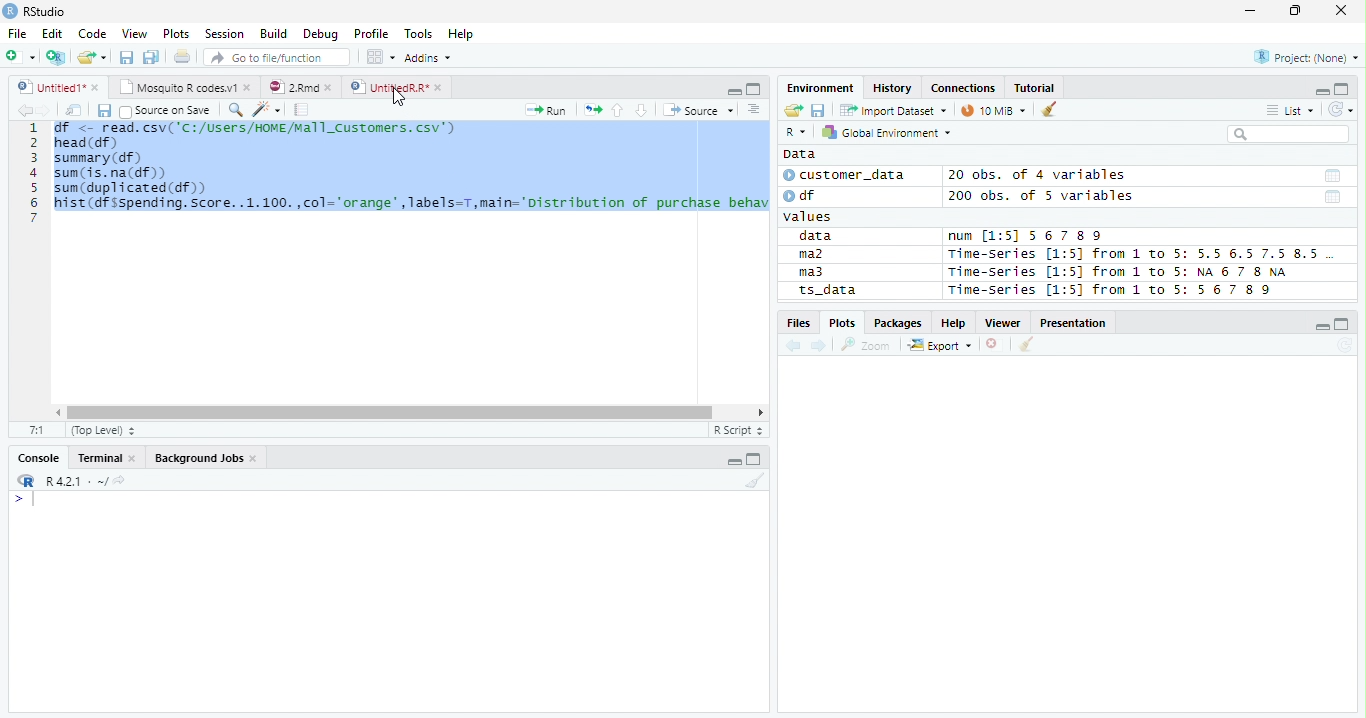 Image resolution: width=1366 pixels, height=718 pixels. What do you see at coordinates (430, 57) in the screenshot?
I see `Addins` at bounding box center [430, 57].